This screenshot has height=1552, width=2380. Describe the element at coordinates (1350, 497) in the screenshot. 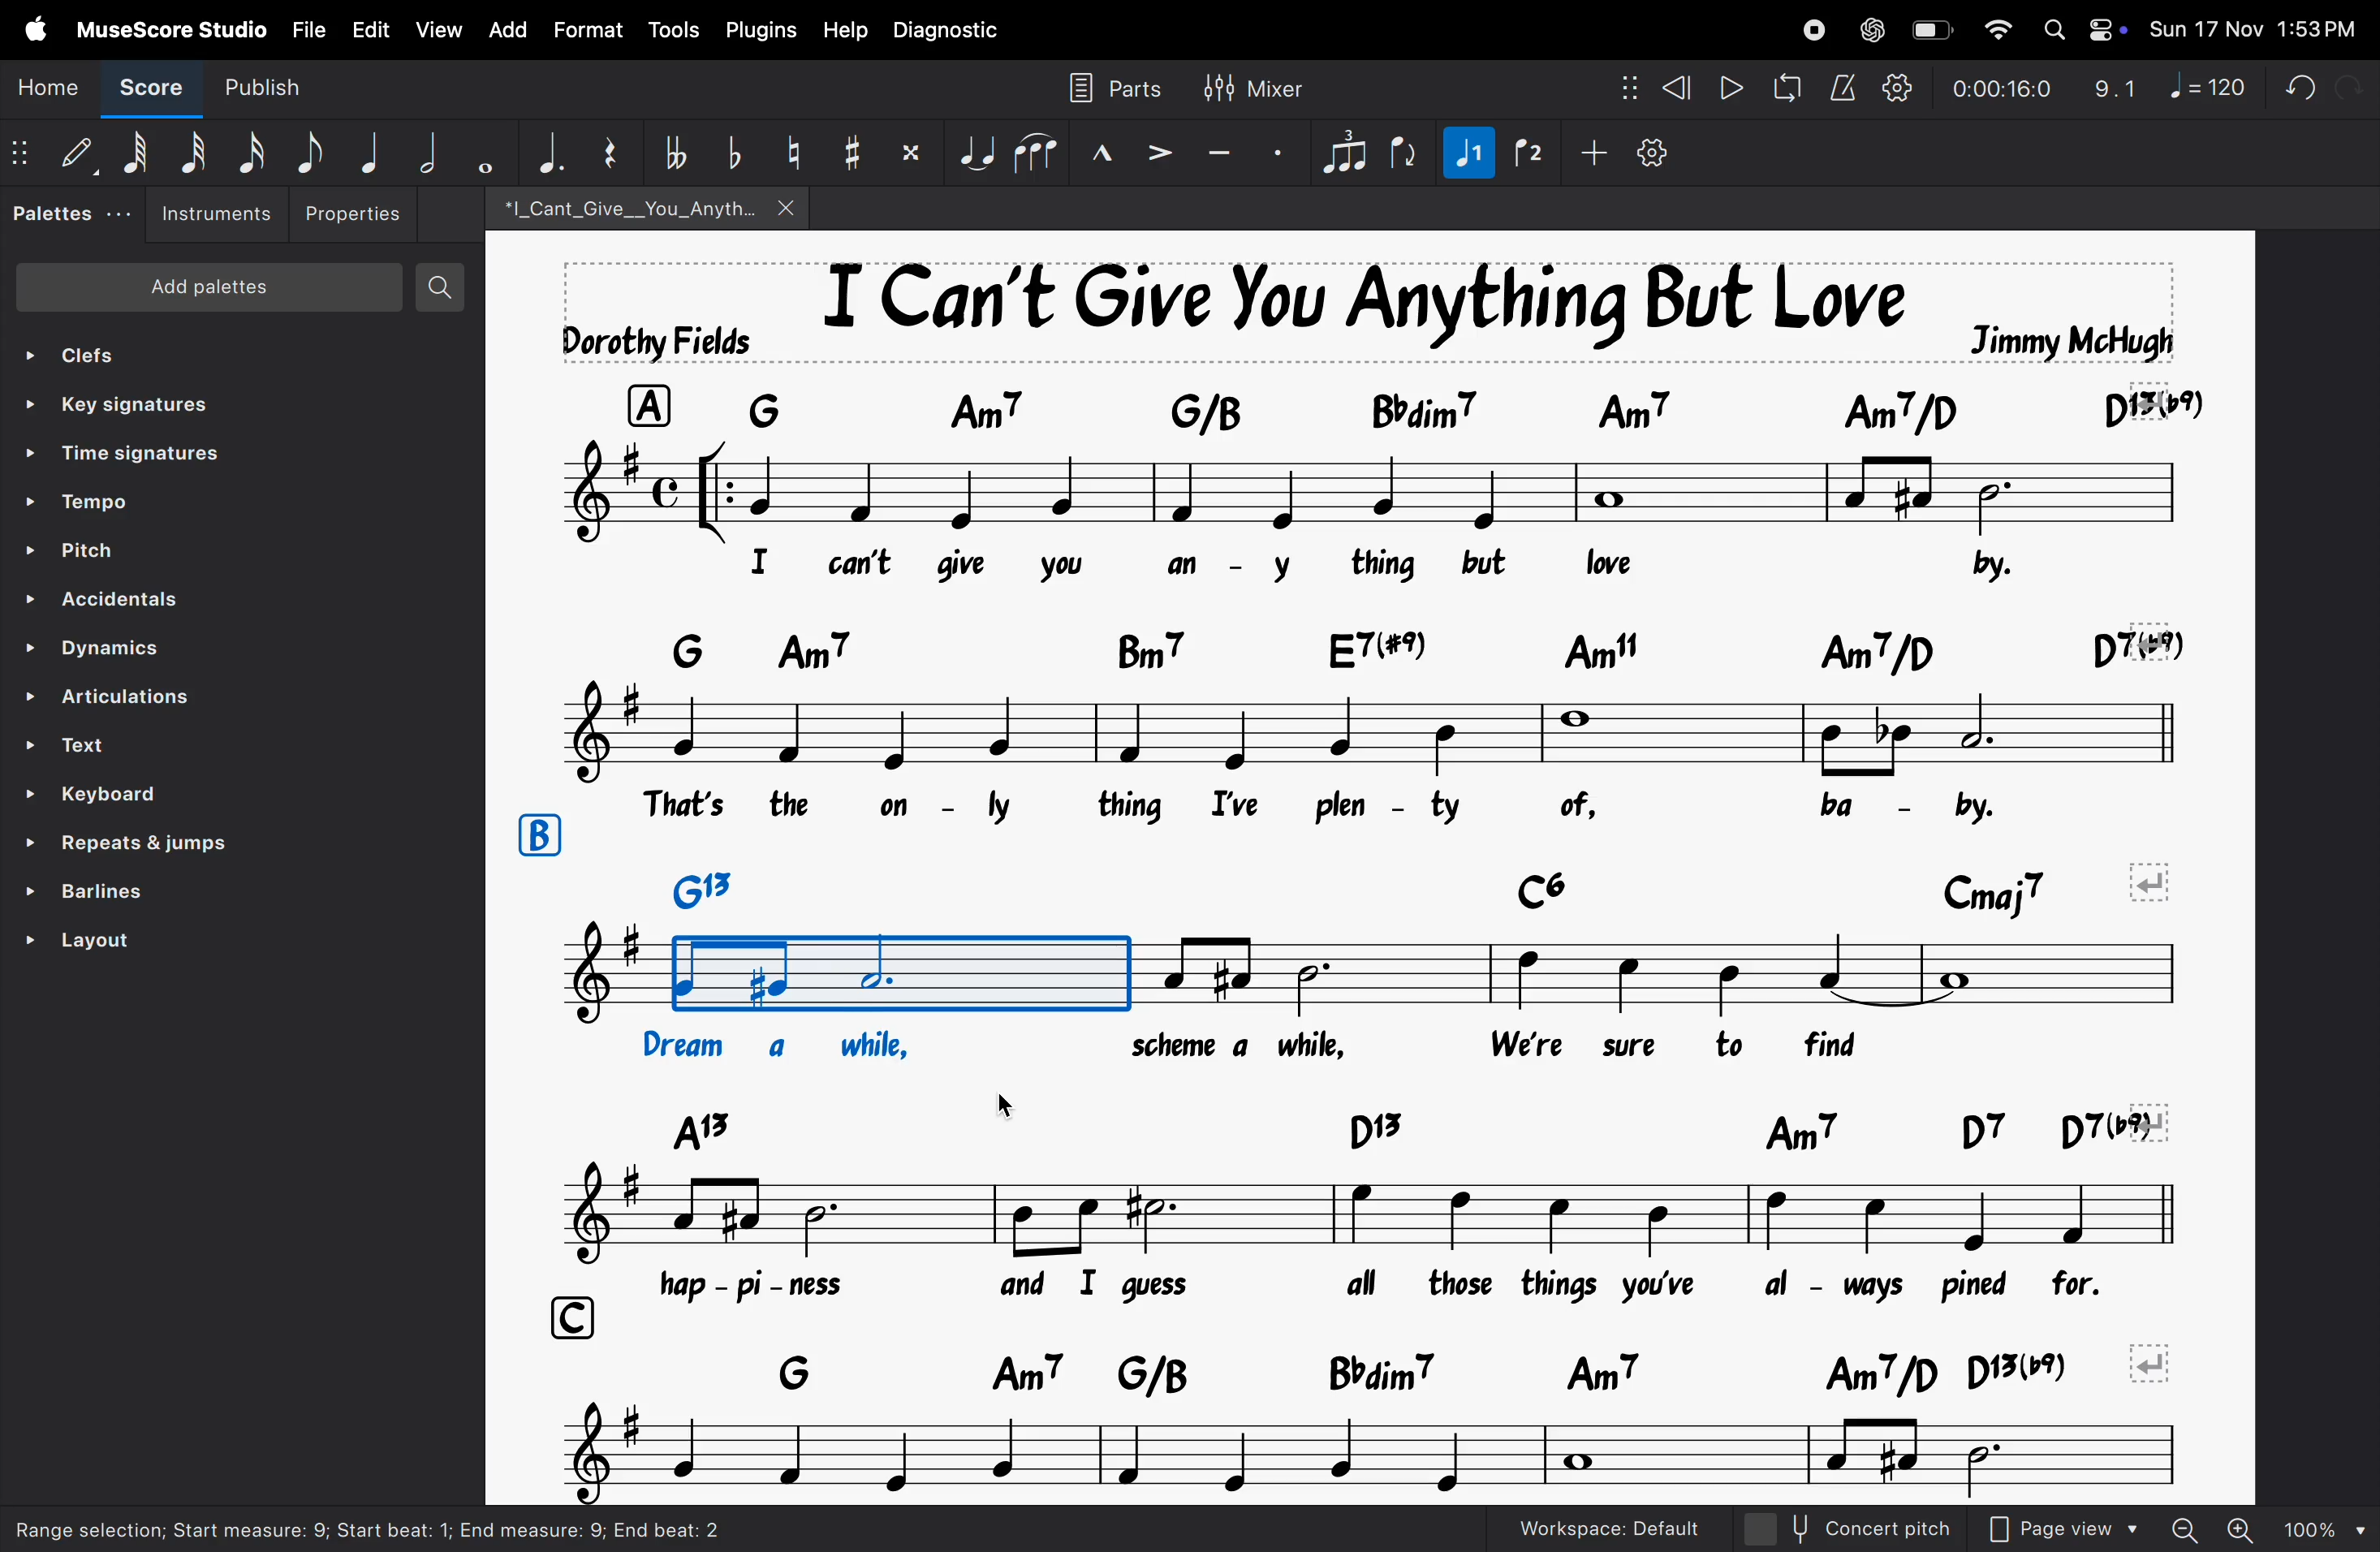

I see `notes` at that location.